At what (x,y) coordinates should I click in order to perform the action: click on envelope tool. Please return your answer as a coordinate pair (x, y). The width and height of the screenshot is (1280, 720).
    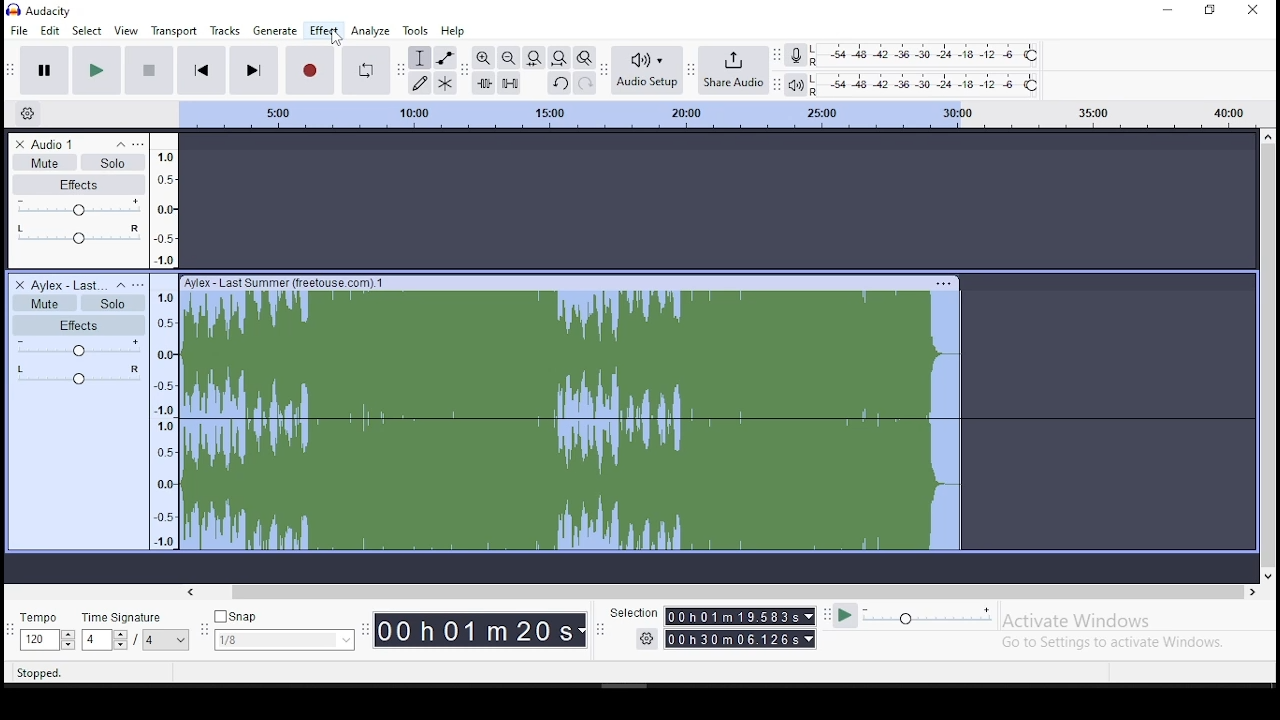
    Looking at the image, I should click on (445, 58).